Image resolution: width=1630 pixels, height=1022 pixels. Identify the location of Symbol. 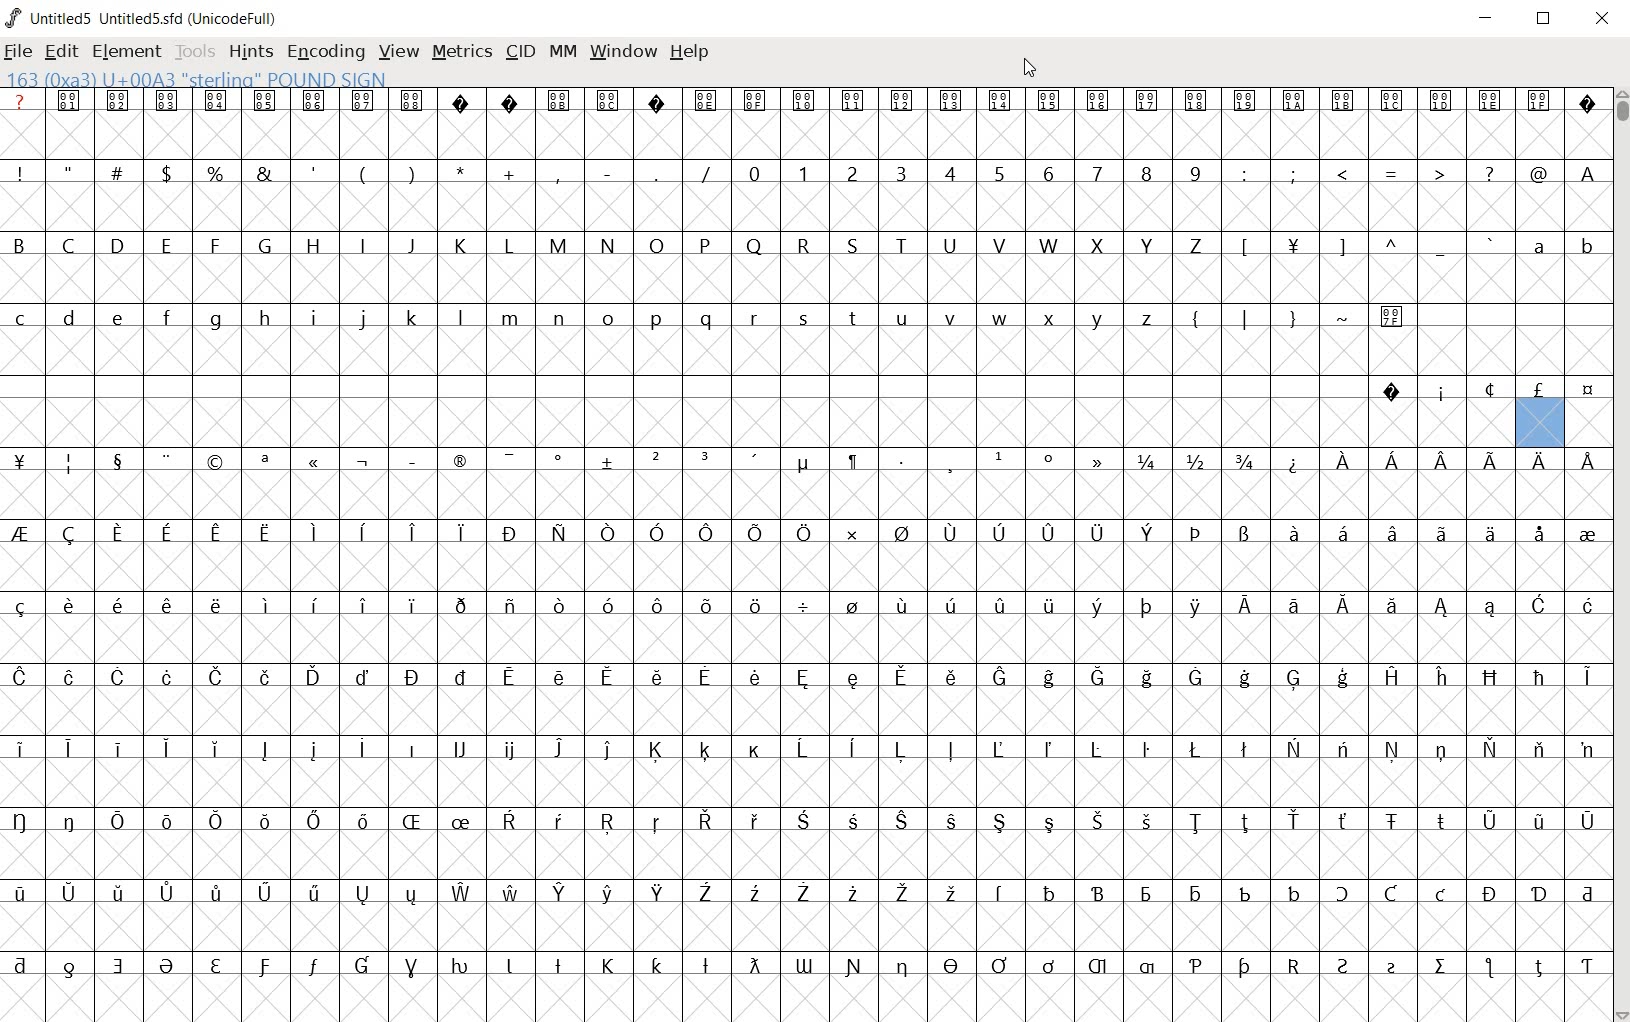
(1539, 678).